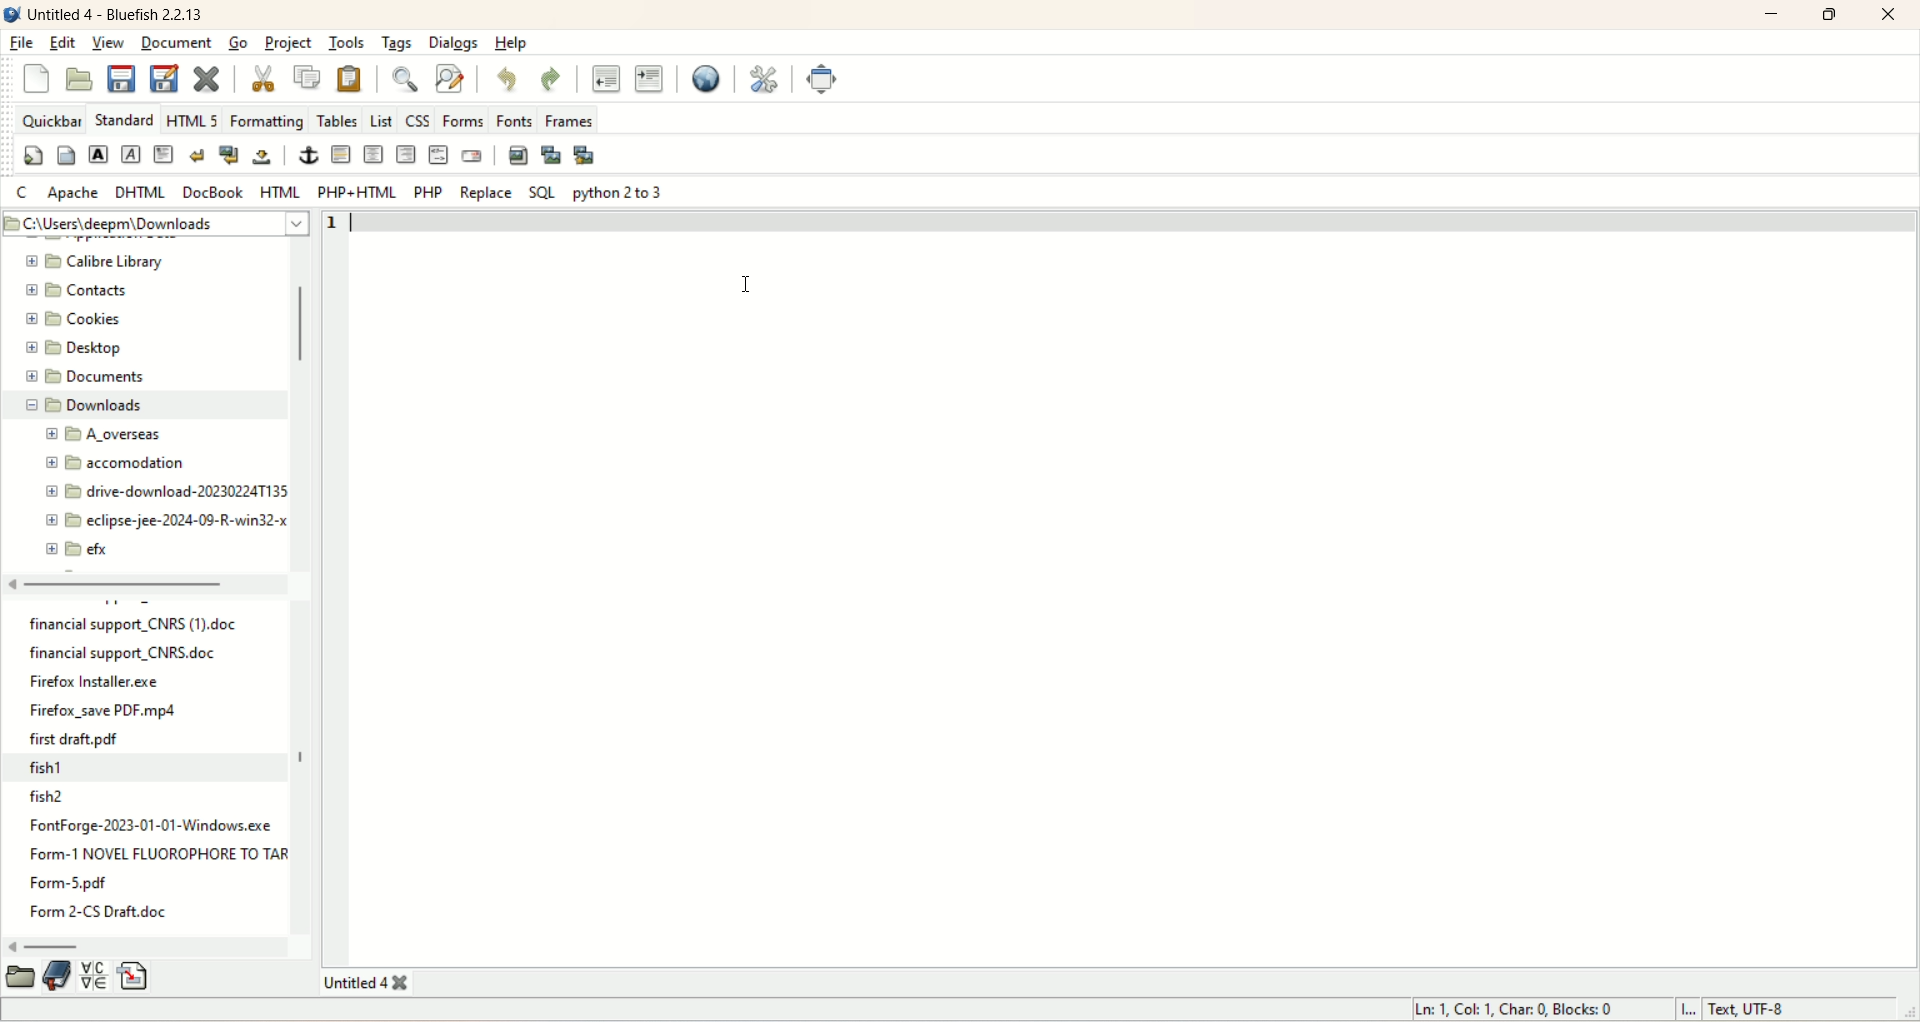 This screenshot has height=1022, width=1920. I want to click on PHP, so click(429, 191).